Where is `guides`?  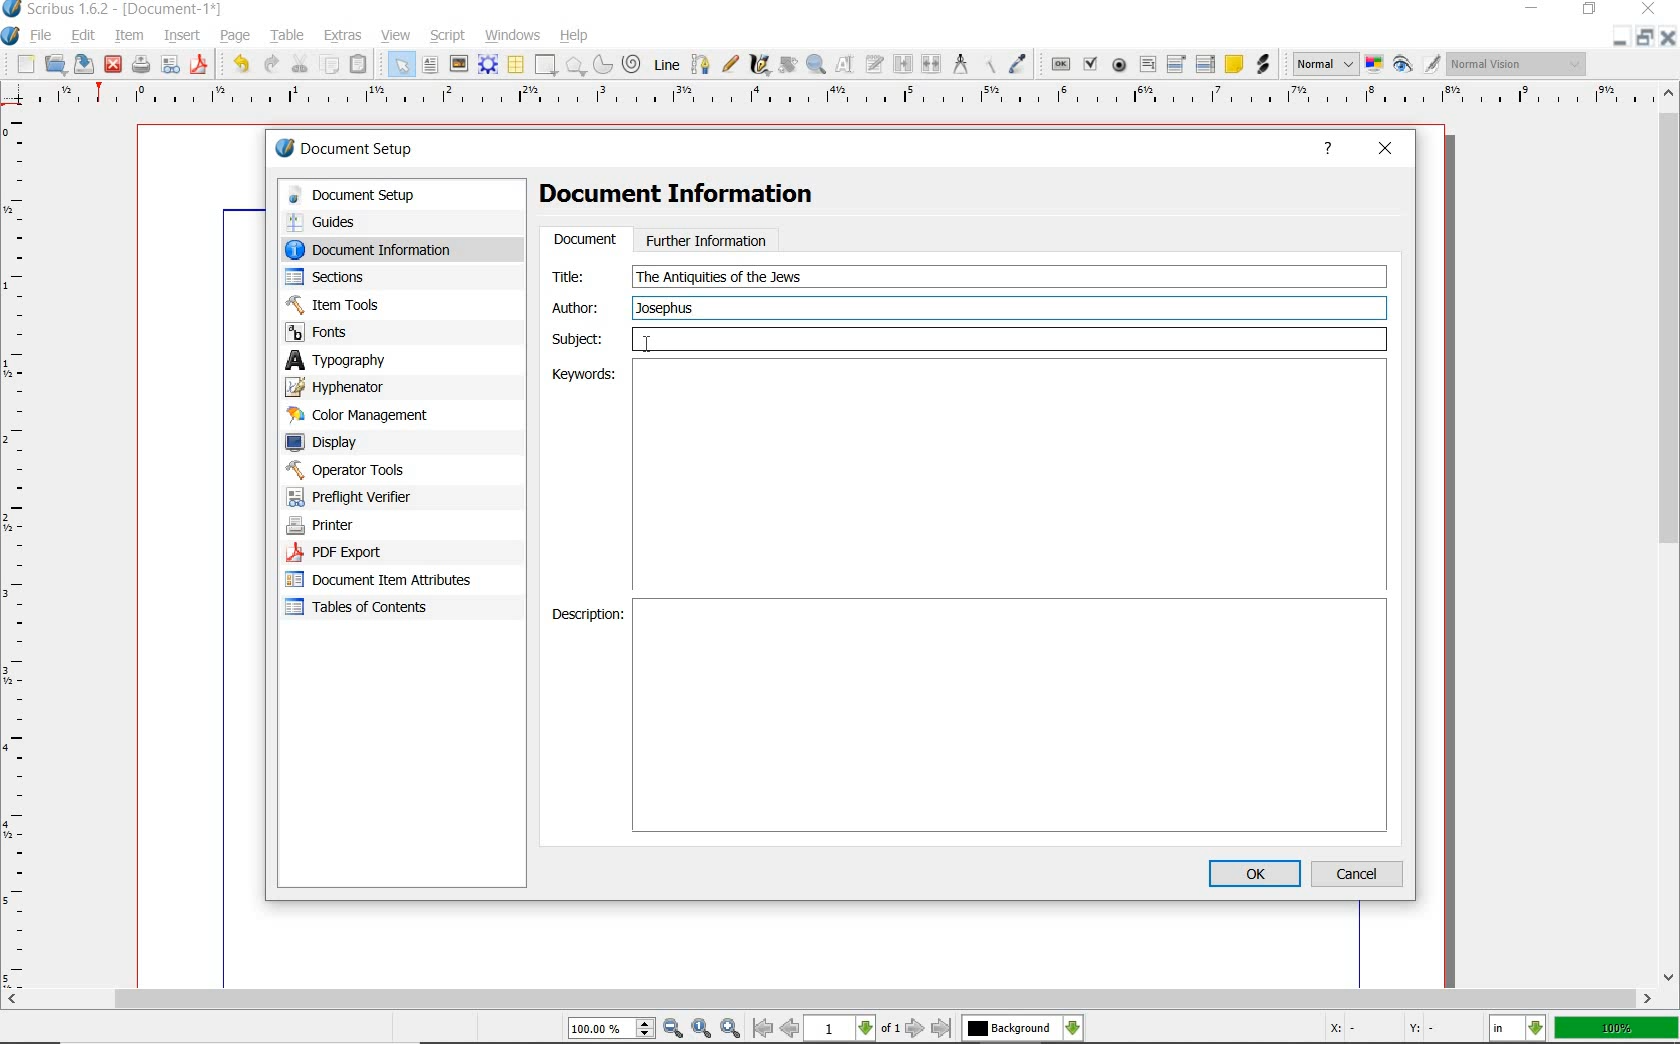 guides is located at coordinates (382, 221).